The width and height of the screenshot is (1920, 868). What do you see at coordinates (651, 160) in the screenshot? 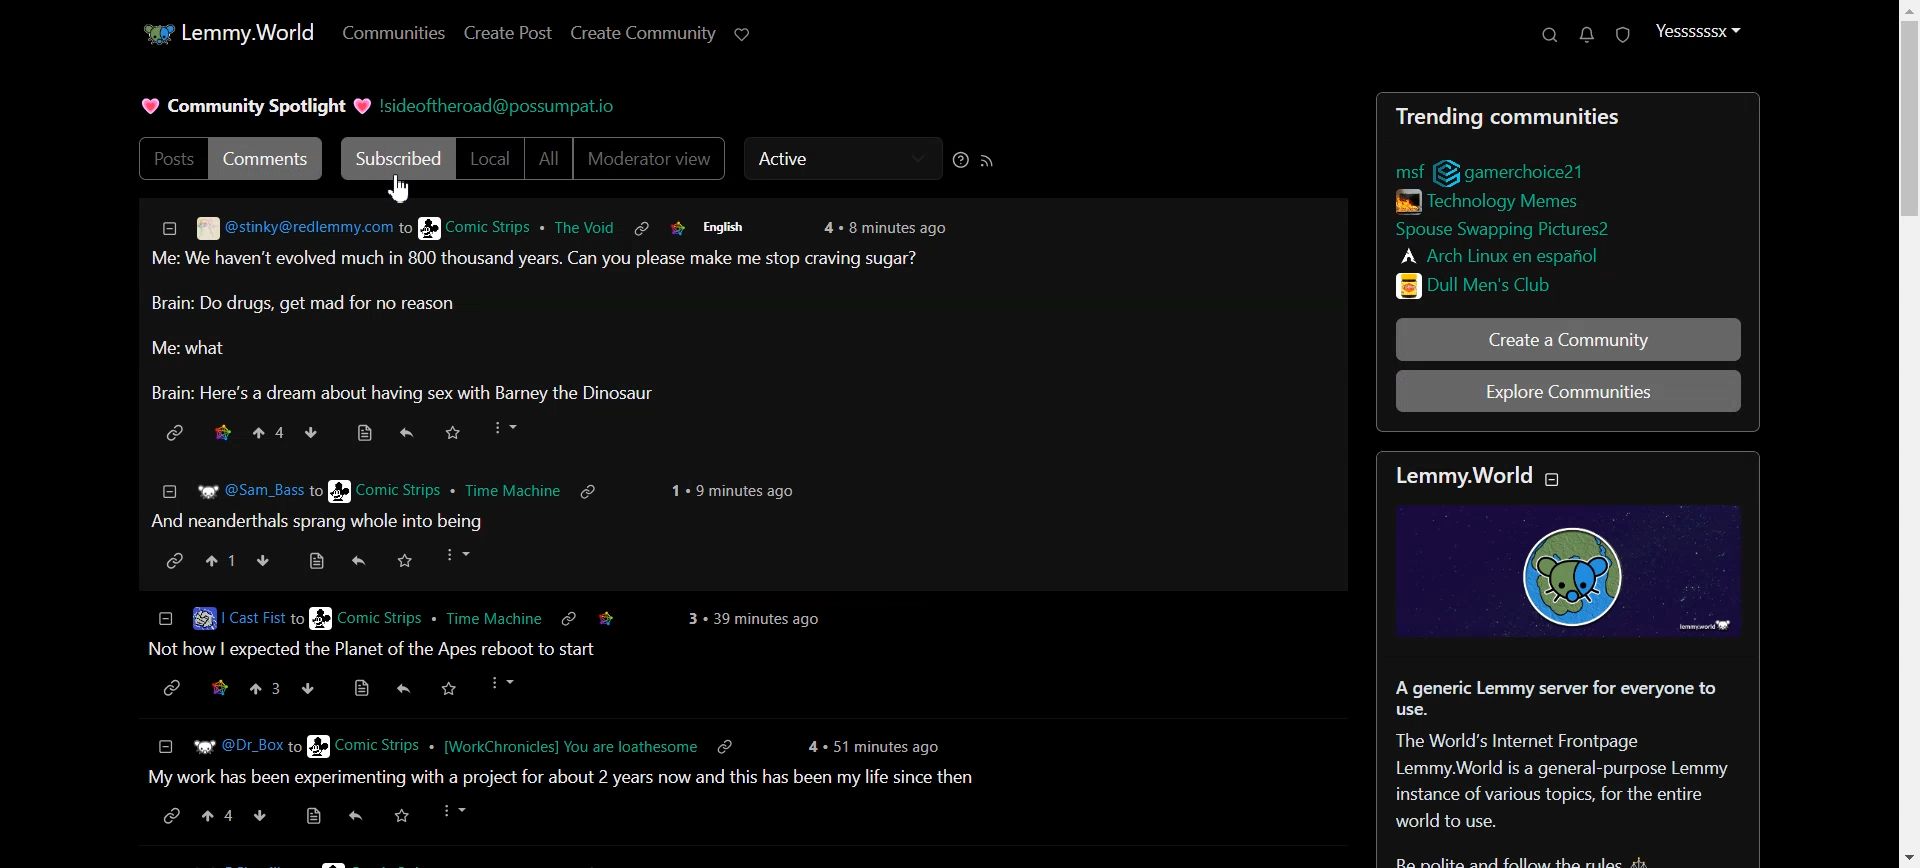
I see `Moderator view` at bounding box center [651, 160].